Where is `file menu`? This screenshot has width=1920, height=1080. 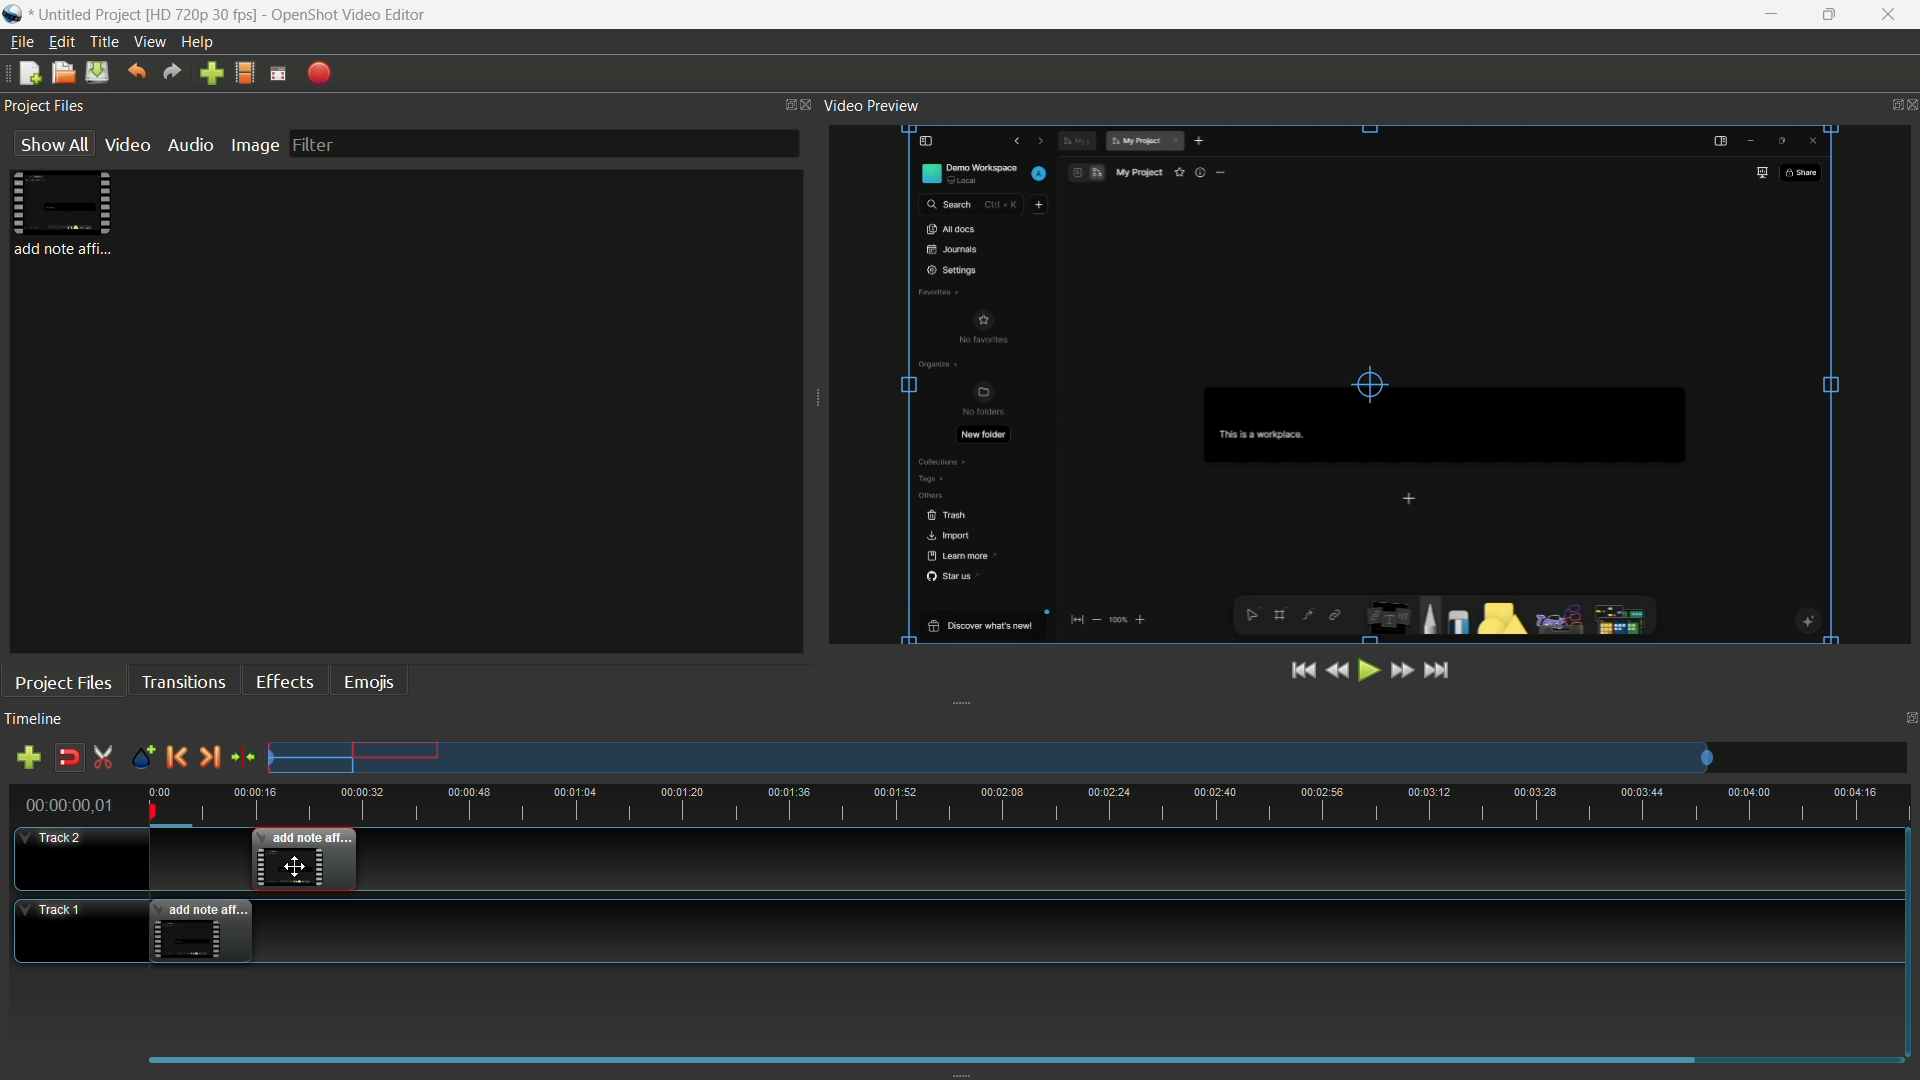 file menu is located at coordinates (22, 42).